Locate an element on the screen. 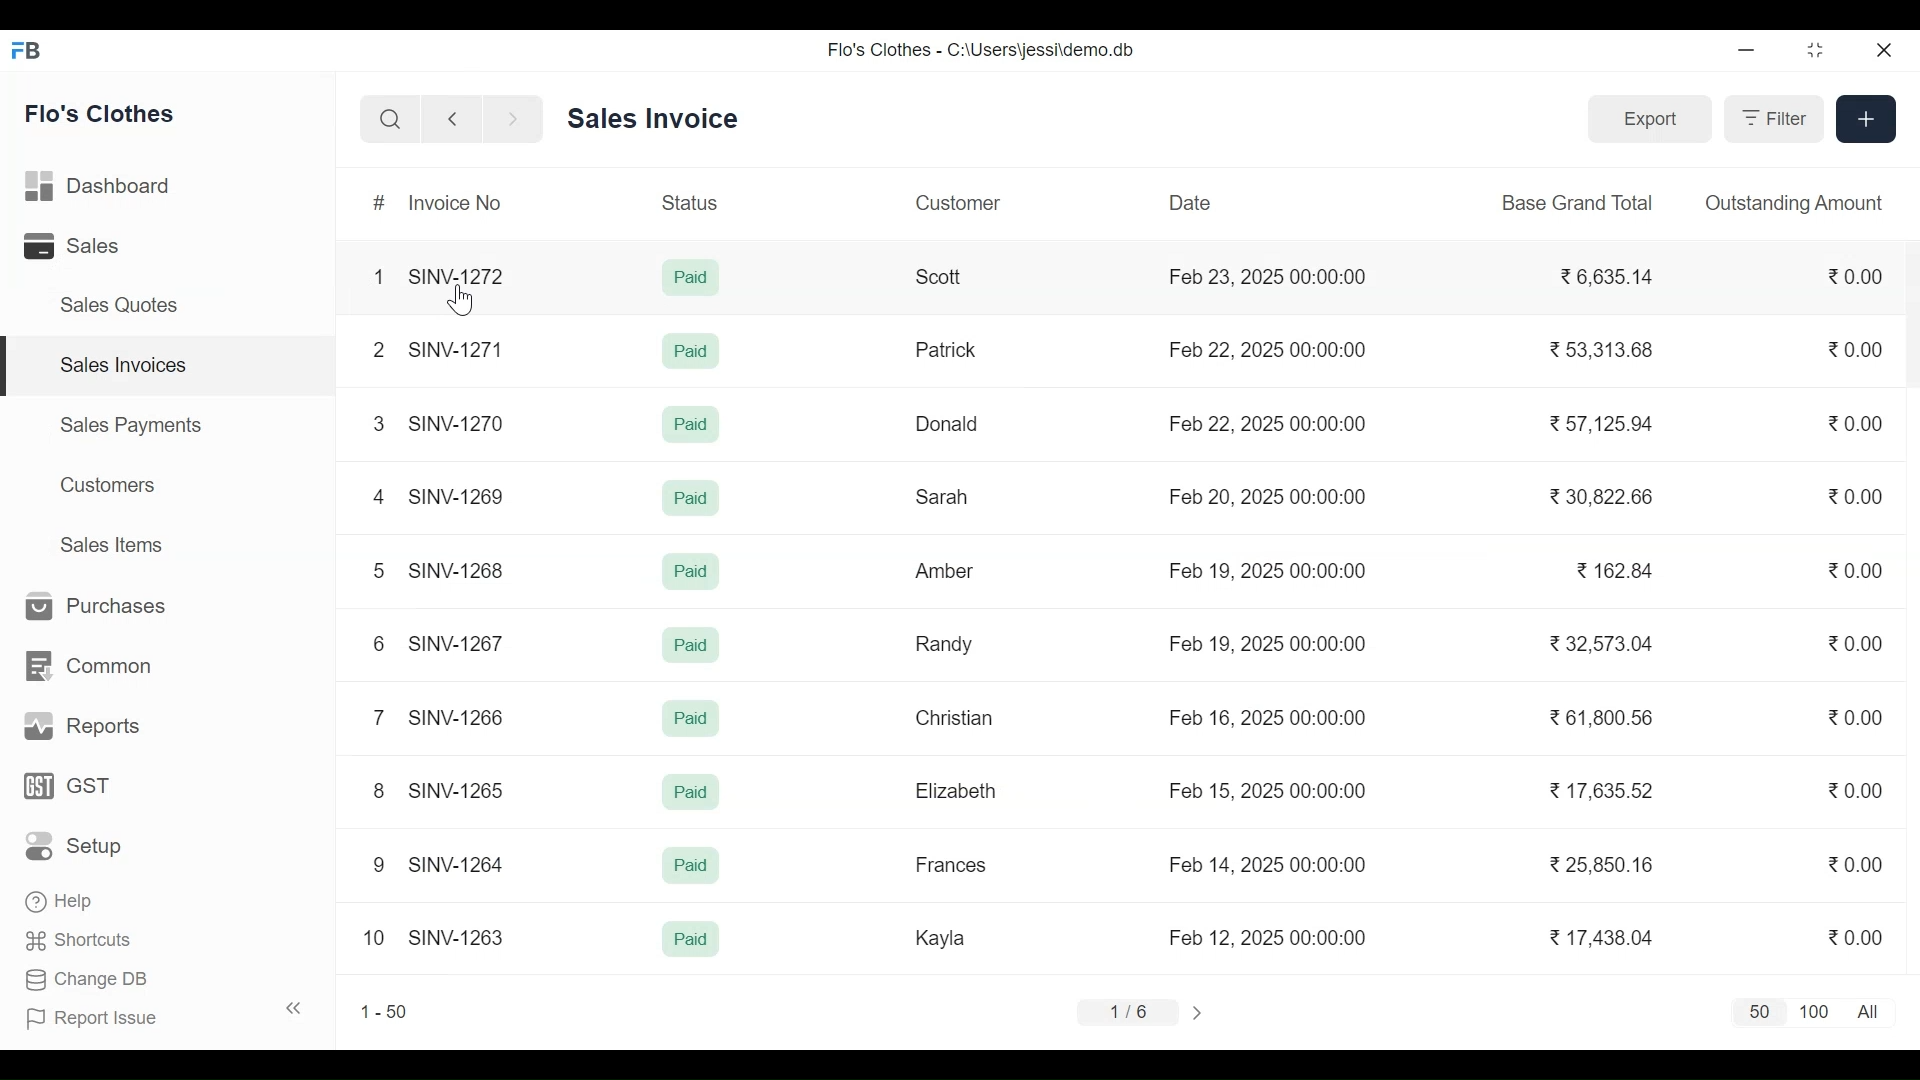 The width and height of the screenshot is (1920, 1080). 4 is located at coordinates (380, 496).